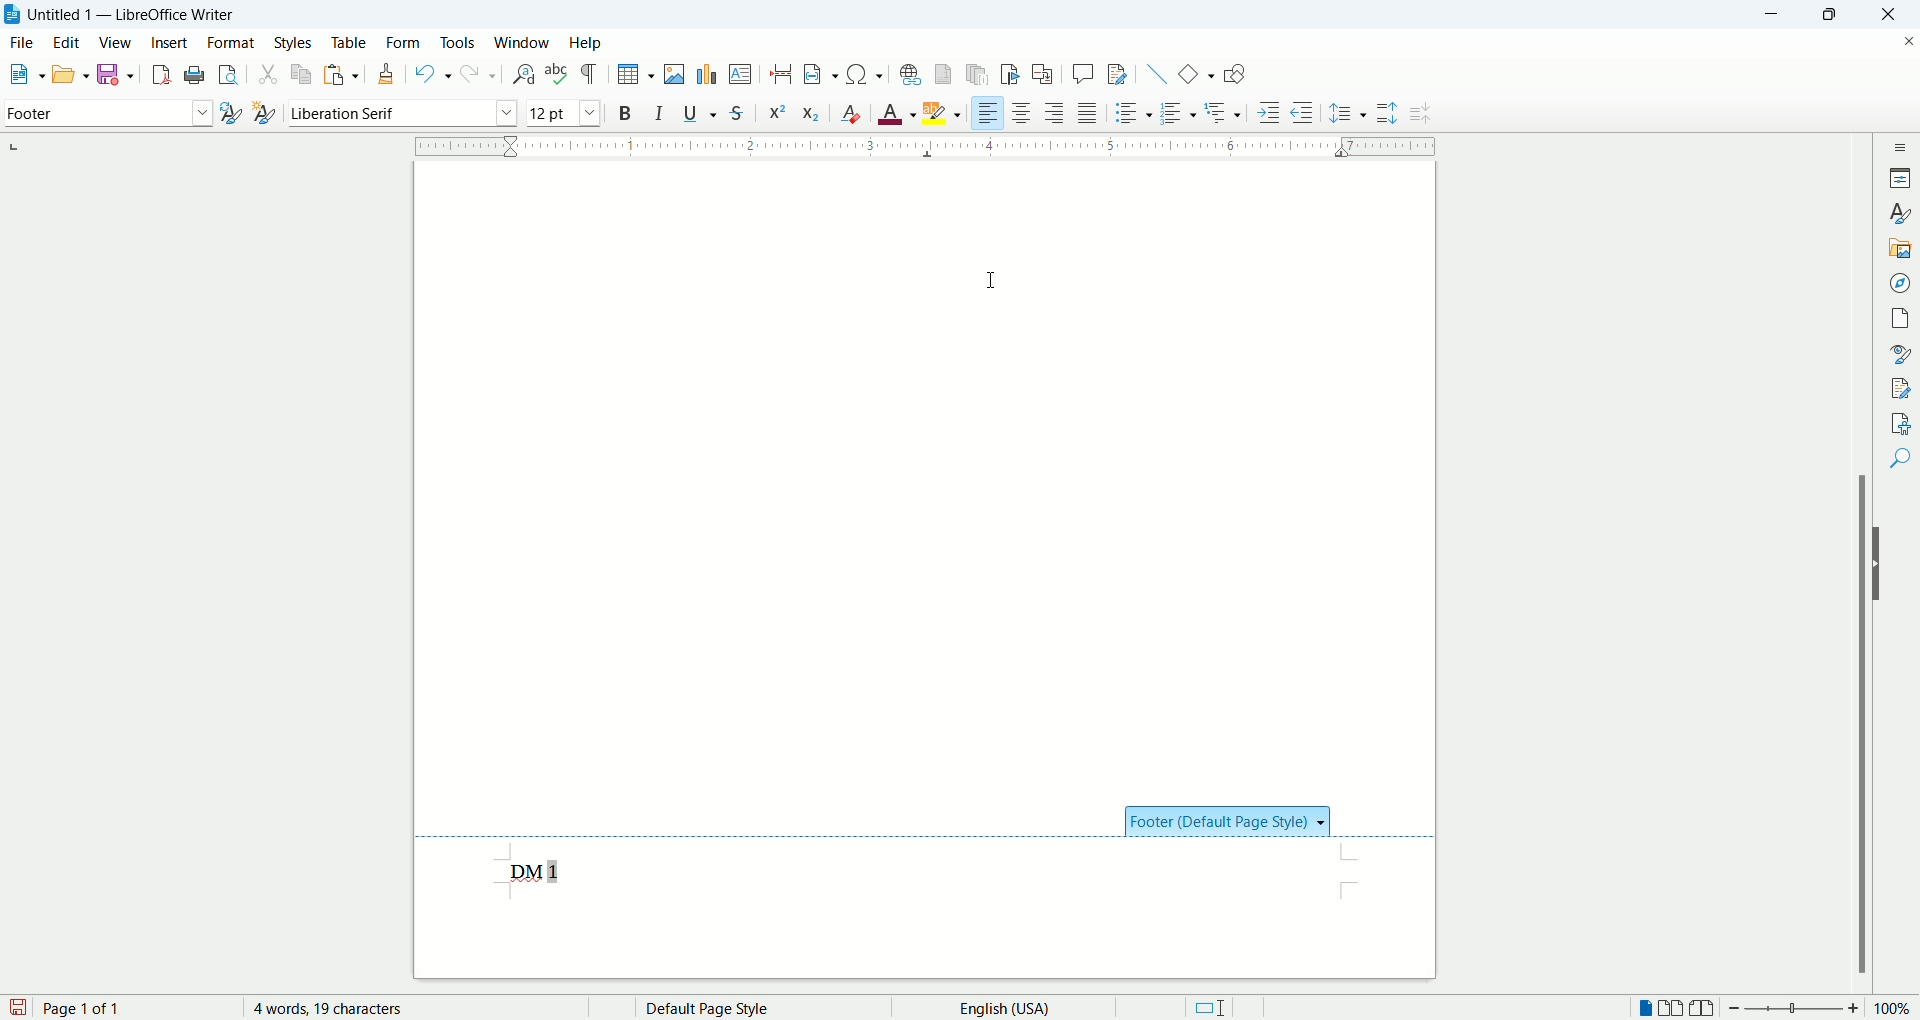 The image size is (1920, 1020). What do you see at coordinates (402, 113) in the screenshot?
I see `font name` at bounding box center [402, 113].